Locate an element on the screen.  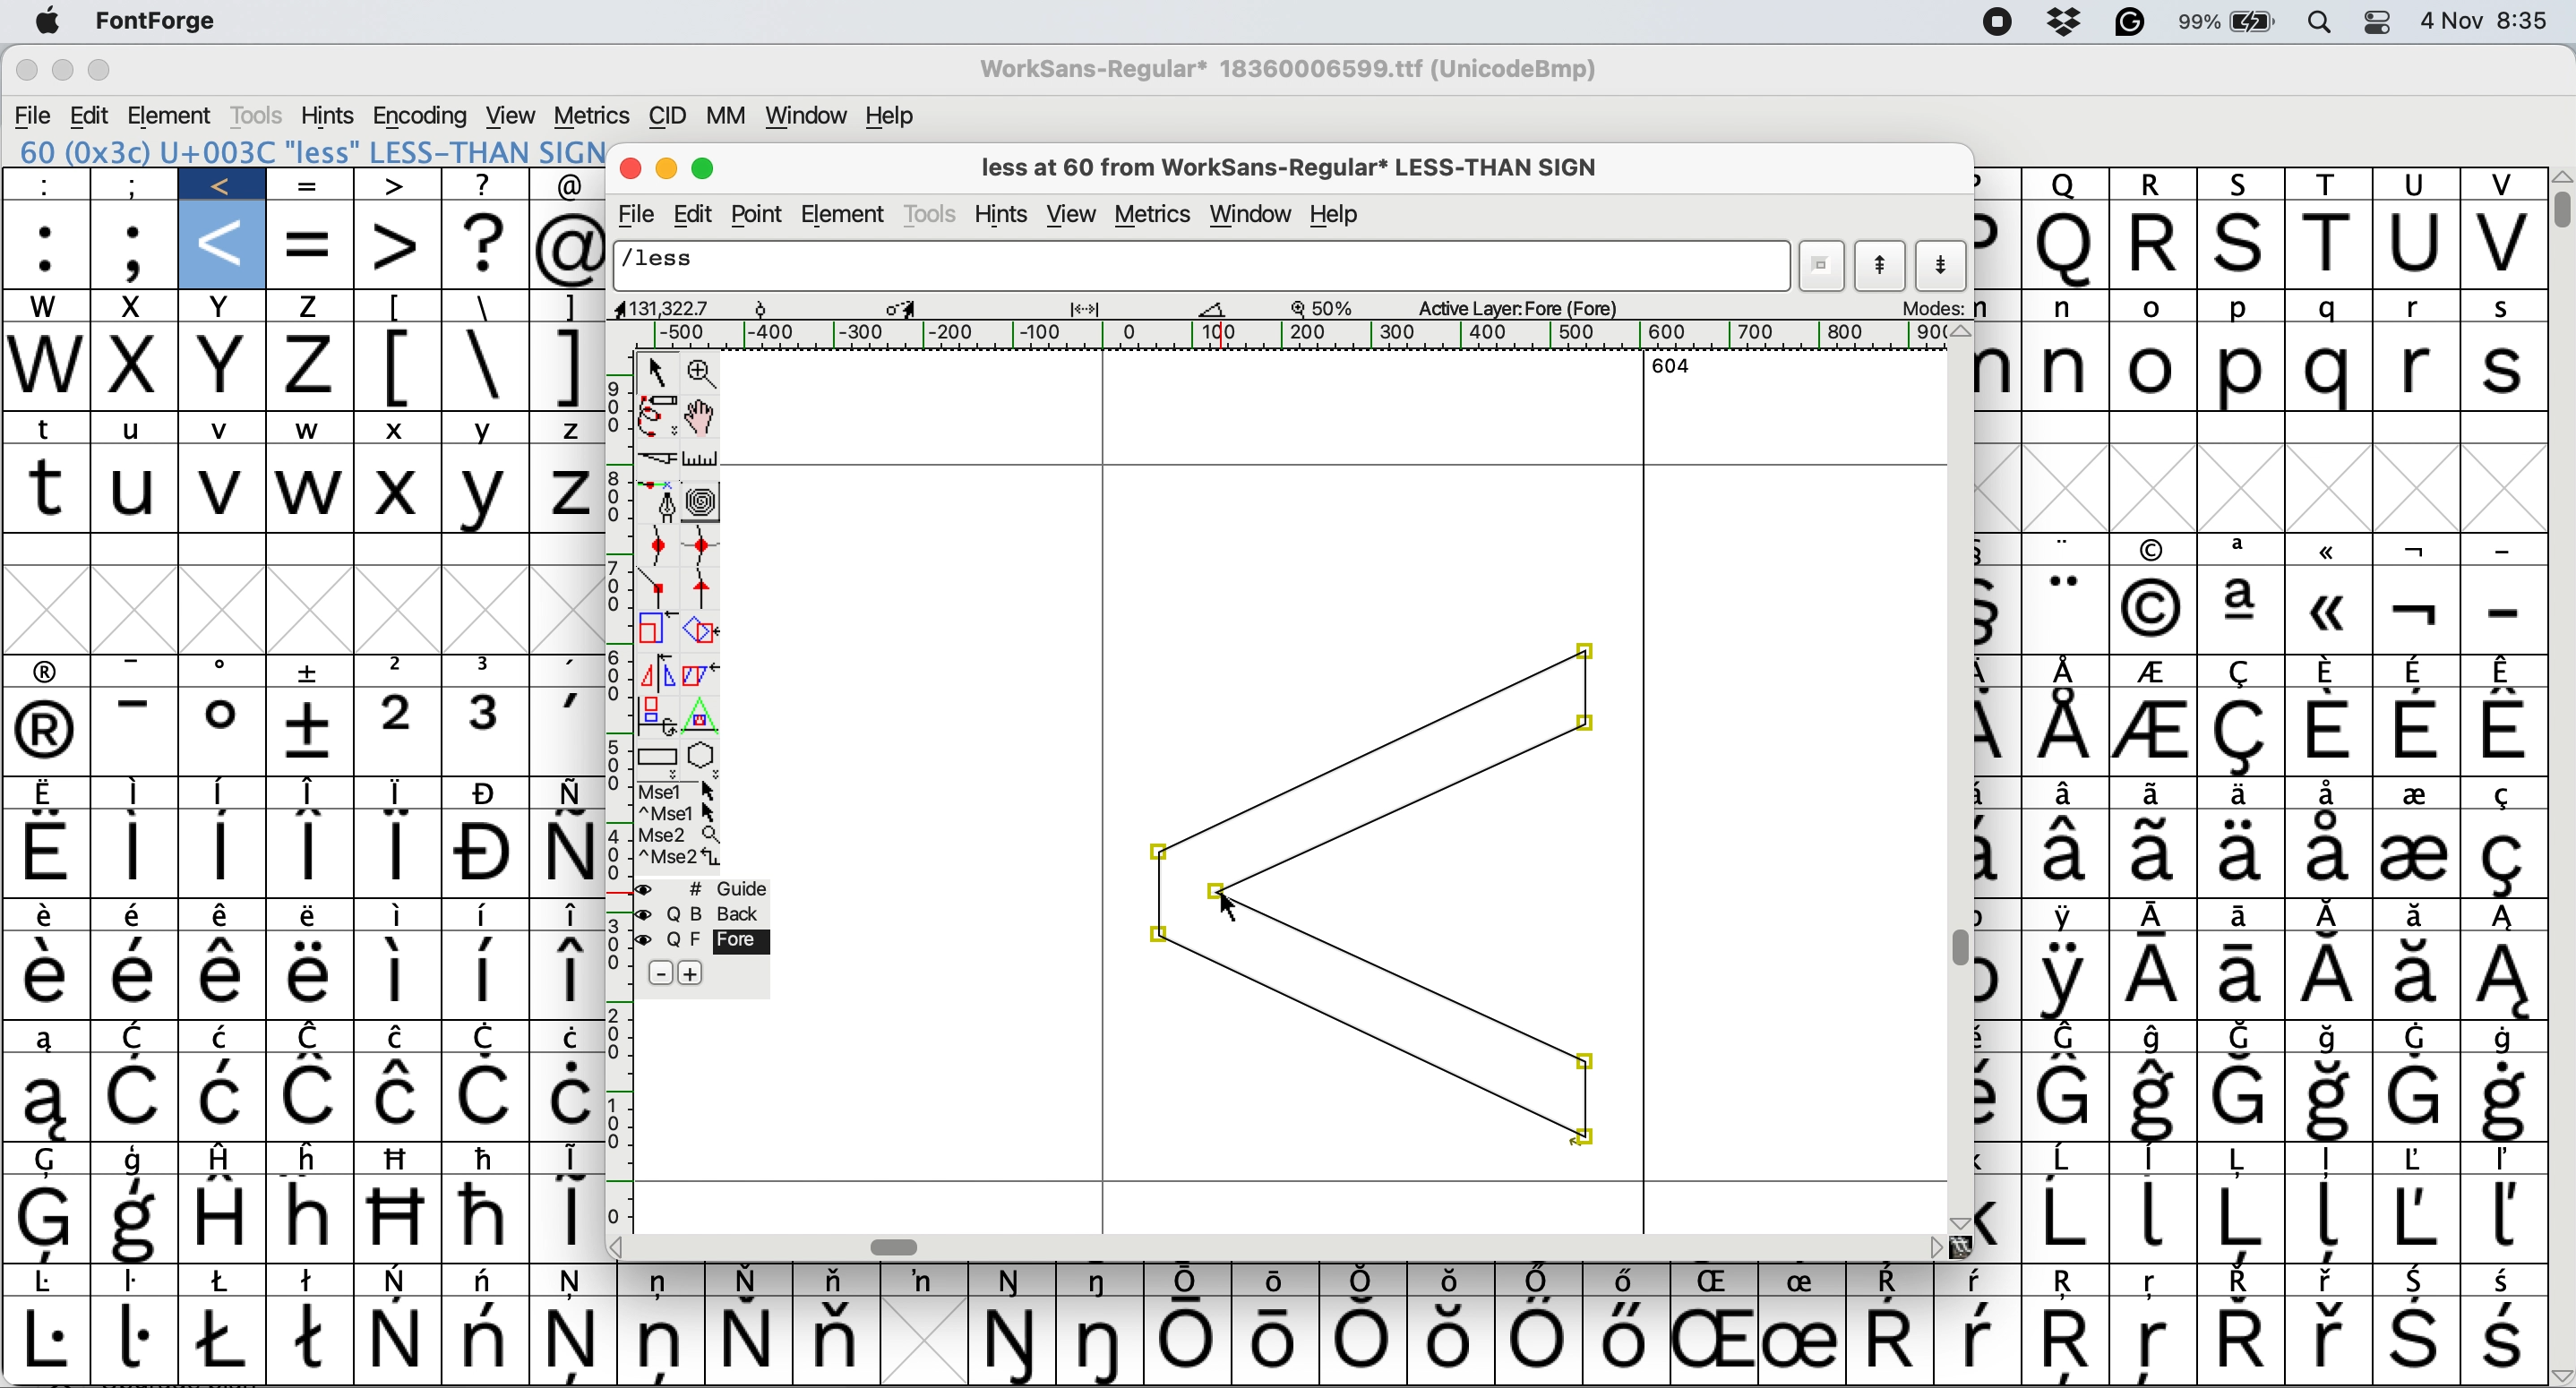
Symbol is located at coordinates (2155, 674).